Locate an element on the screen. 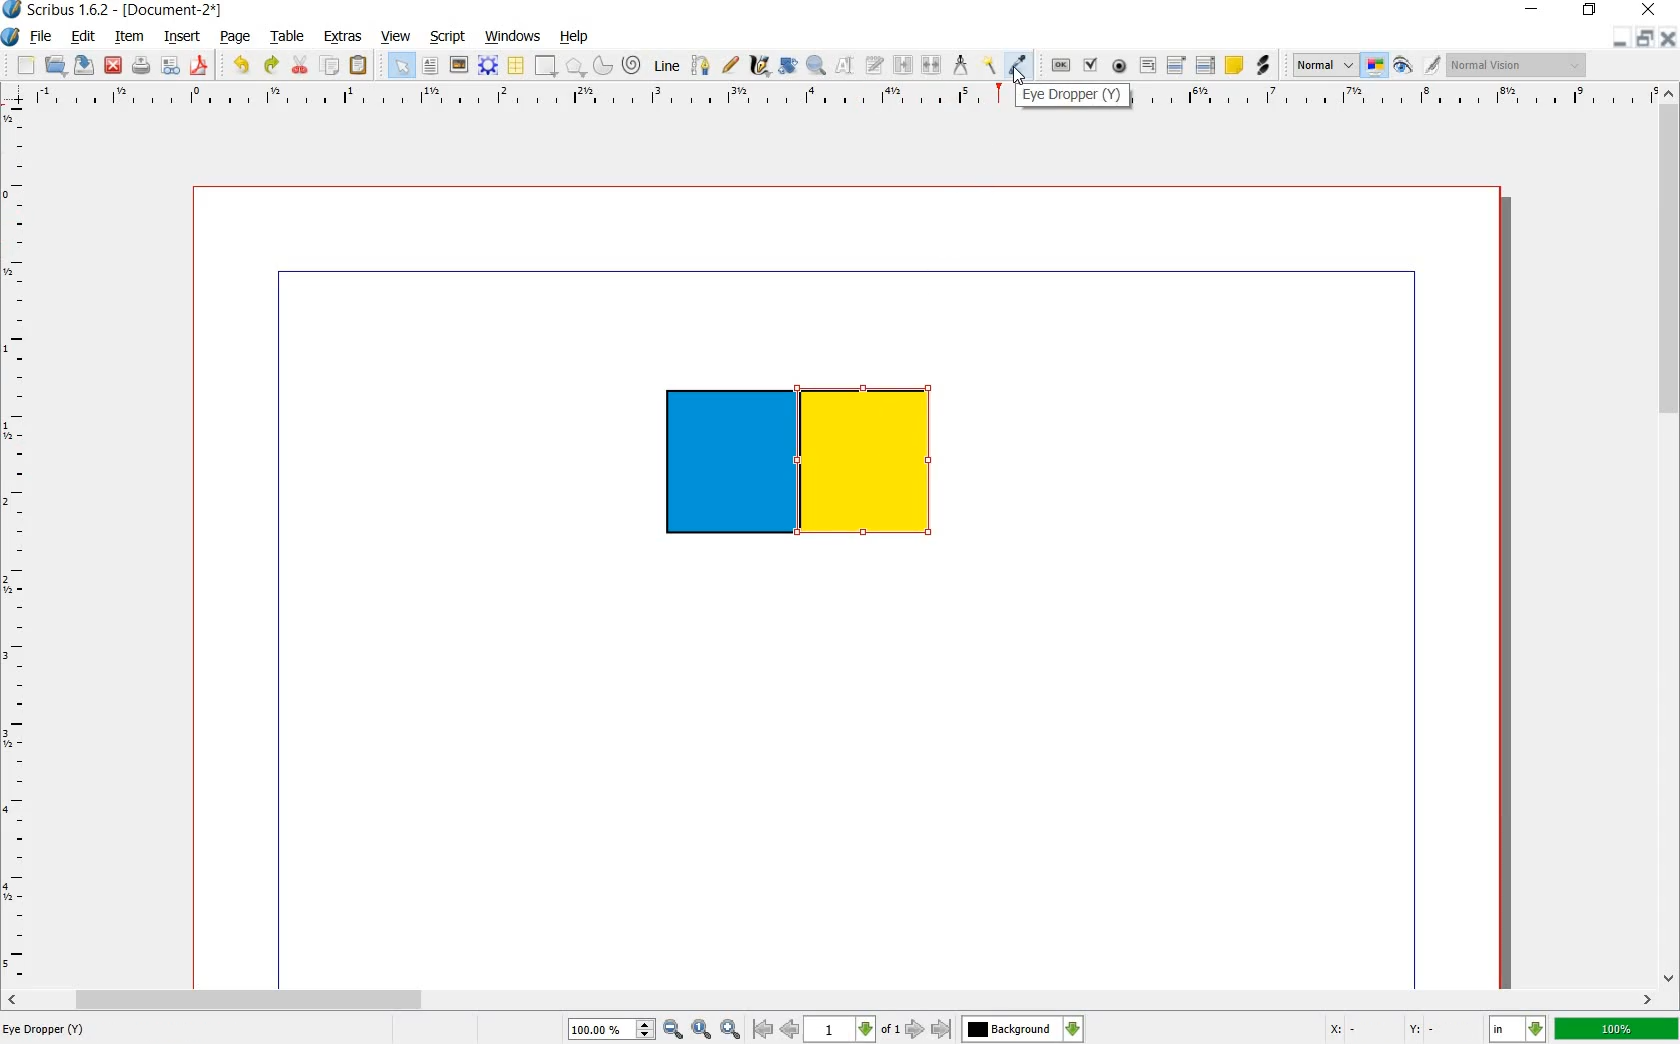 This screenshot has height=1044, width=1680. redo is located at coordinates (272, 67).